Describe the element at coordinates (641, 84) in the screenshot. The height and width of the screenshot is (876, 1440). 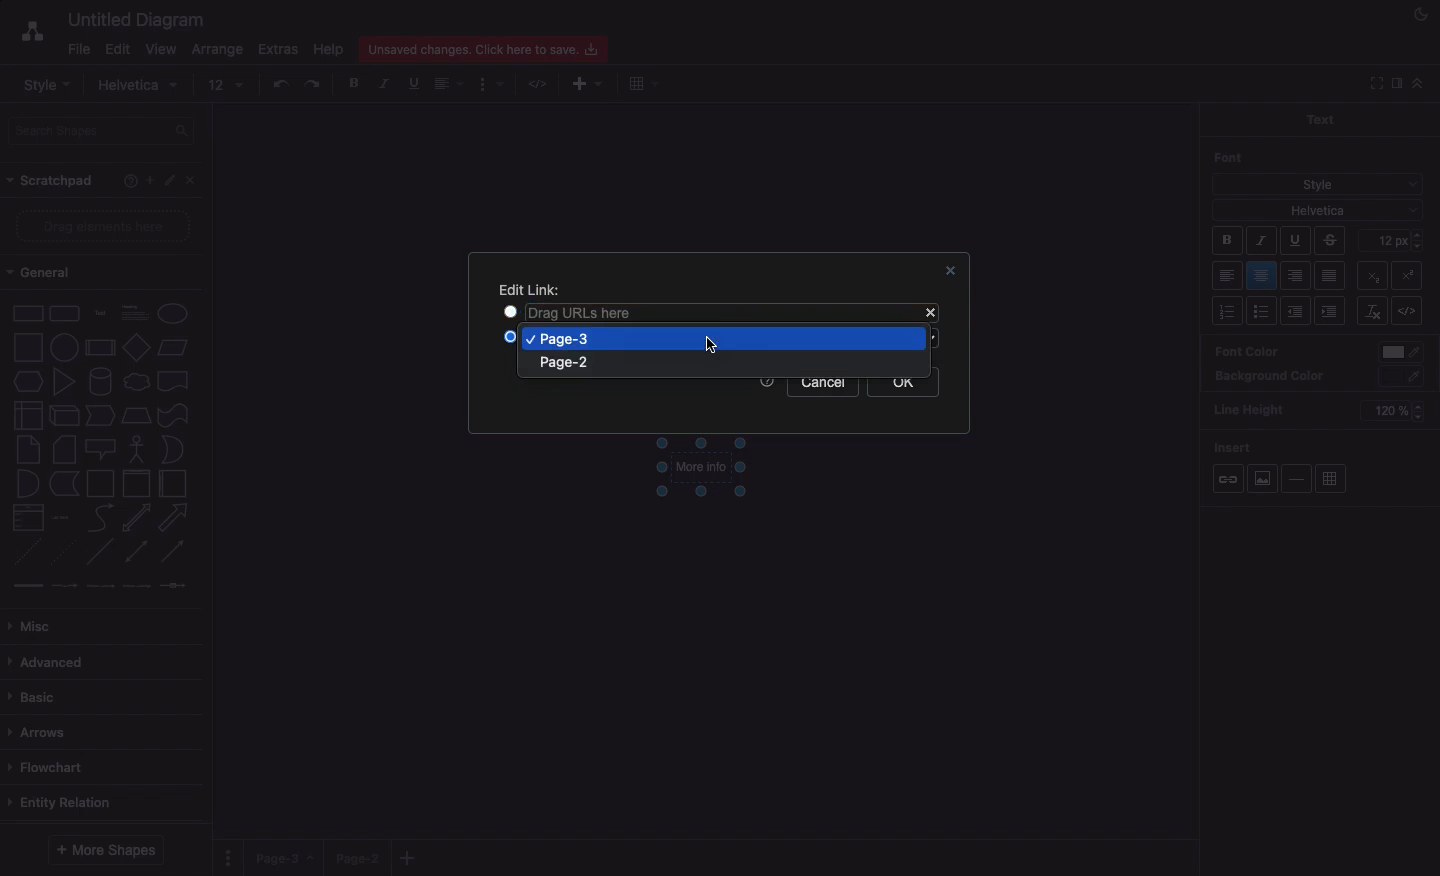
I see `Add` at that location.